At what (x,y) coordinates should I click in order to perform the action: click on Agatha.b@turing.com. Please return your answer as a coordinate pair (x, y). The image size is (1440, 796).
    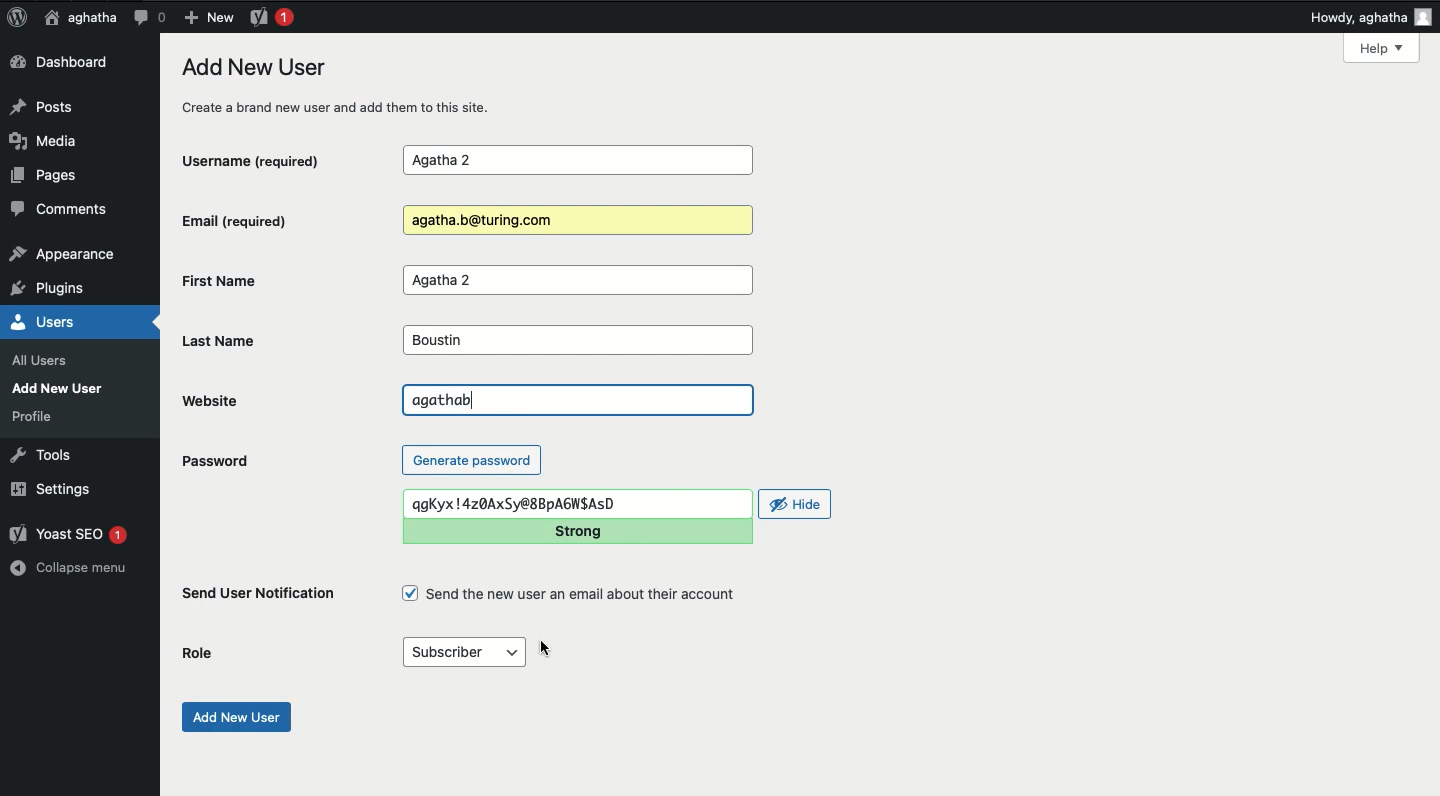
    Looking at the image, I should click on (574, 221).